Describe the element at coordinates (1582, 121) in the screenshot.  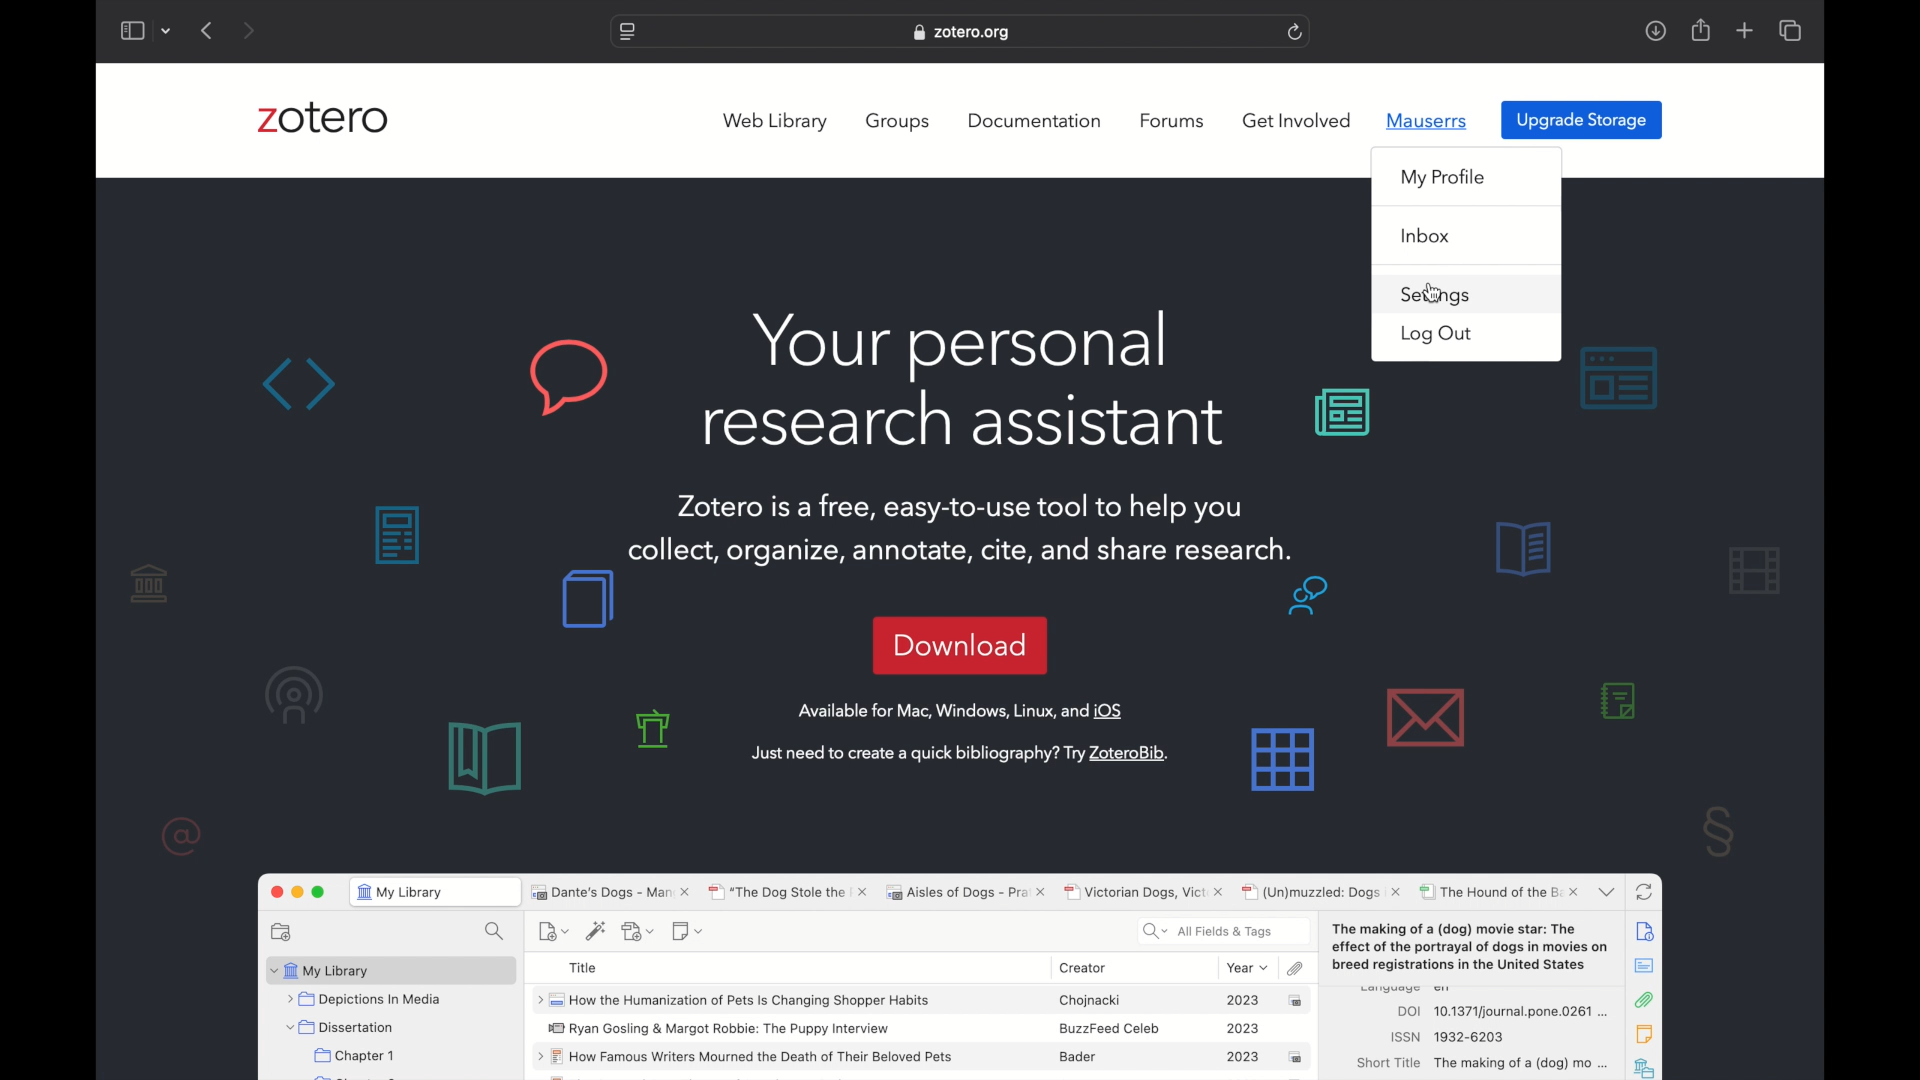
I see `upgrade storage` at that location.